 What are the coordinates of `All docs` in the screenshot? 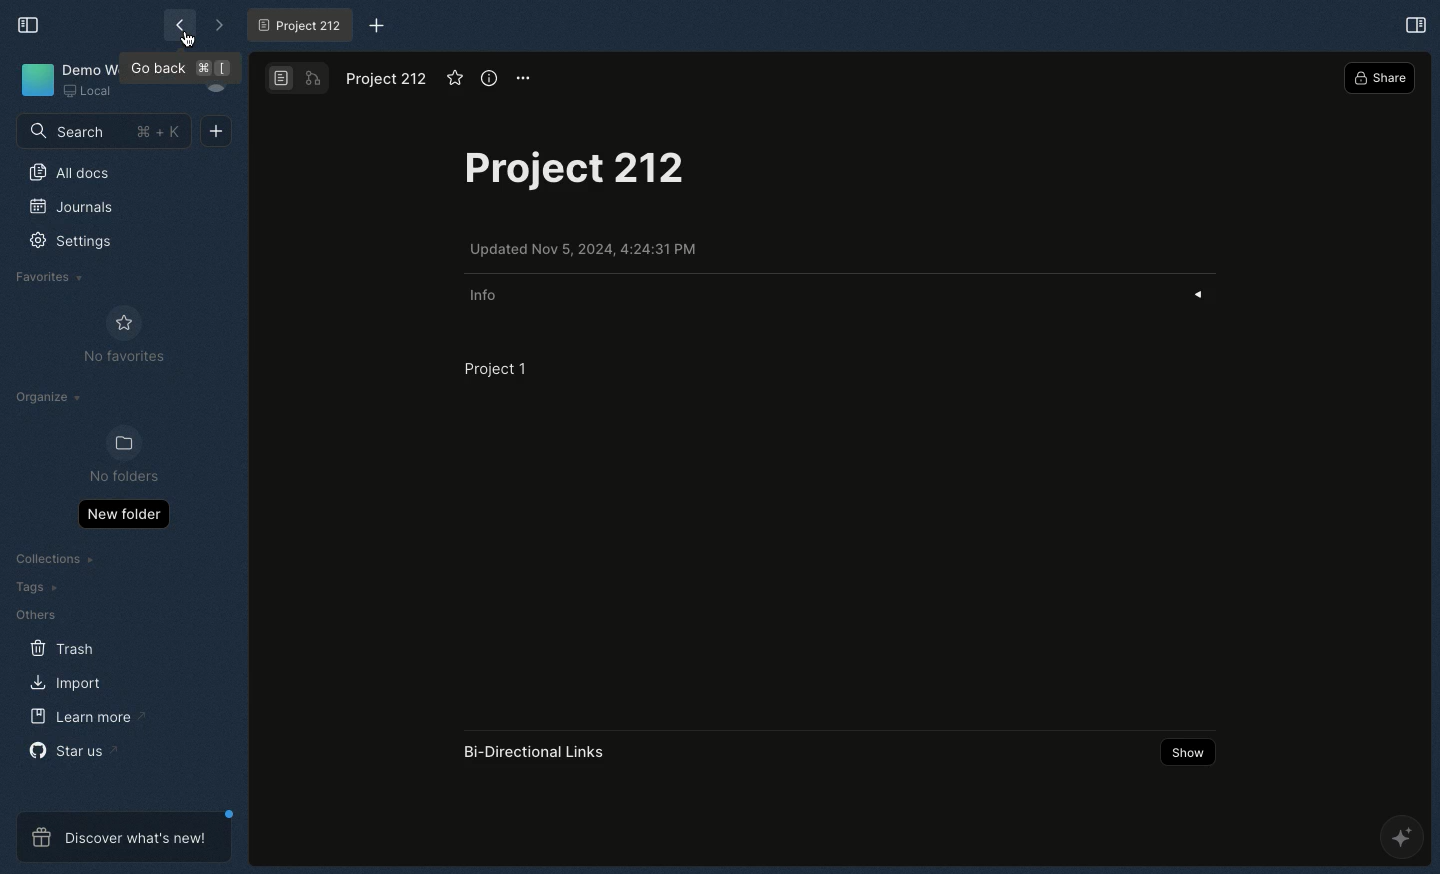 It's located at (76, 173).